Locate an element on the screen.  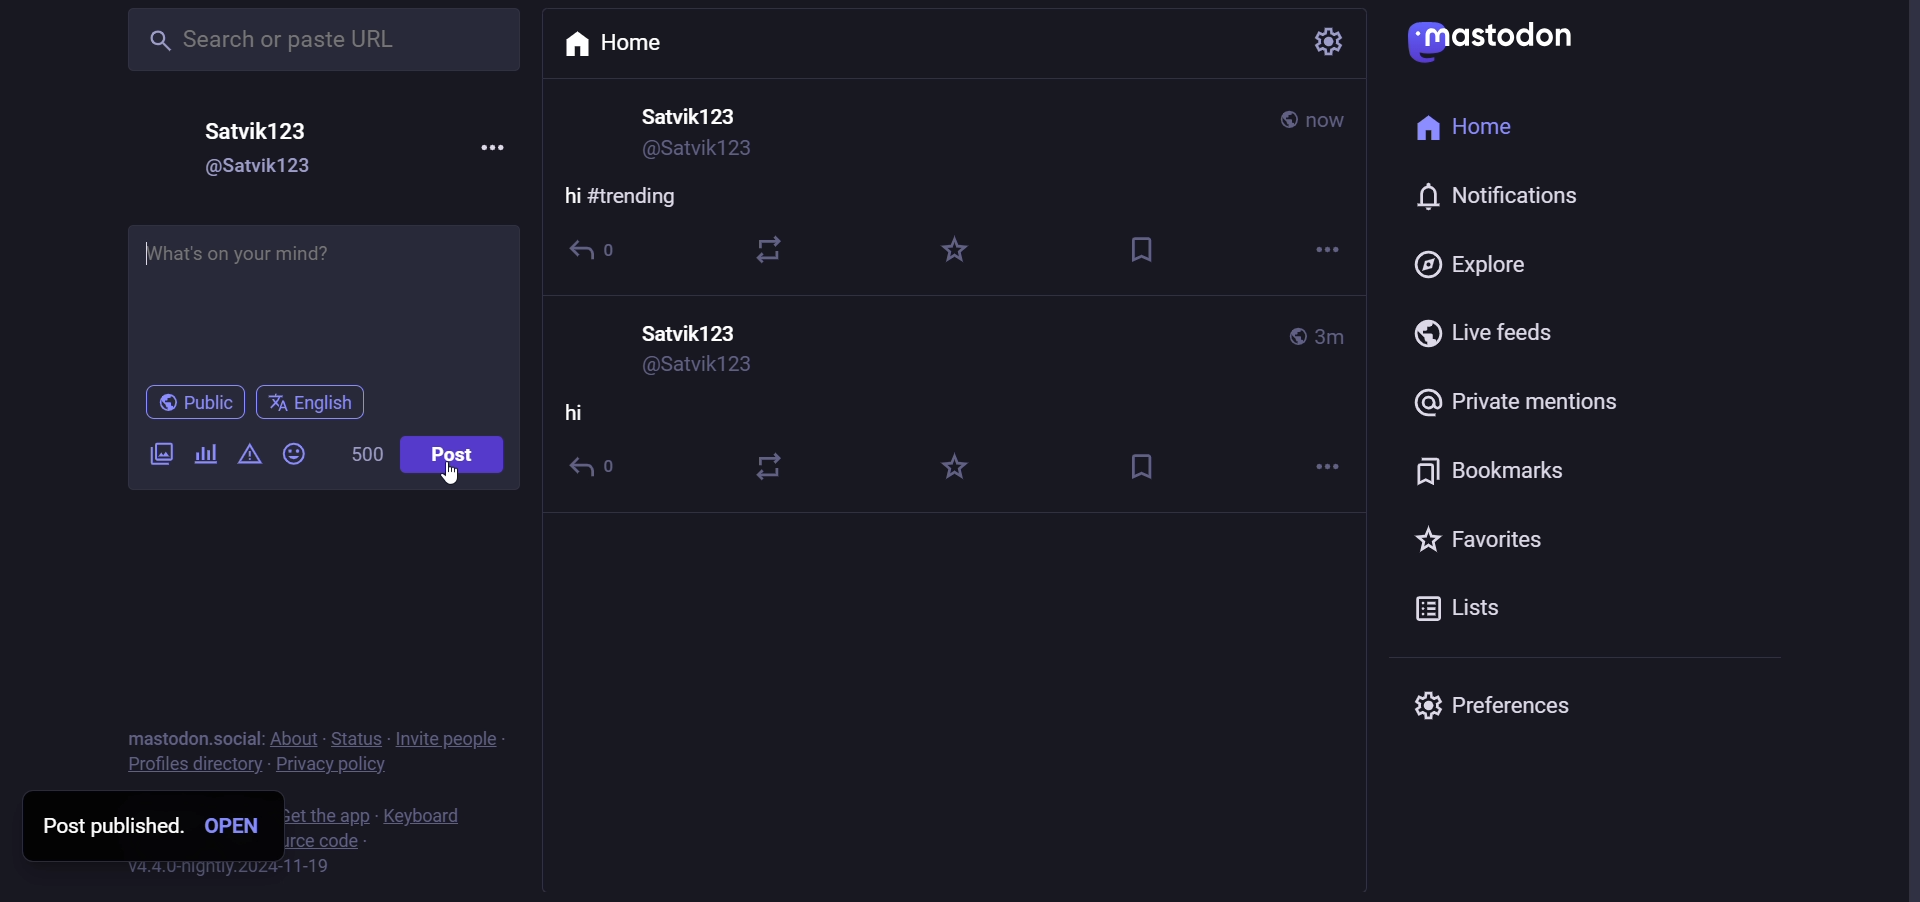
explore is located at coordinates (1469, 267).